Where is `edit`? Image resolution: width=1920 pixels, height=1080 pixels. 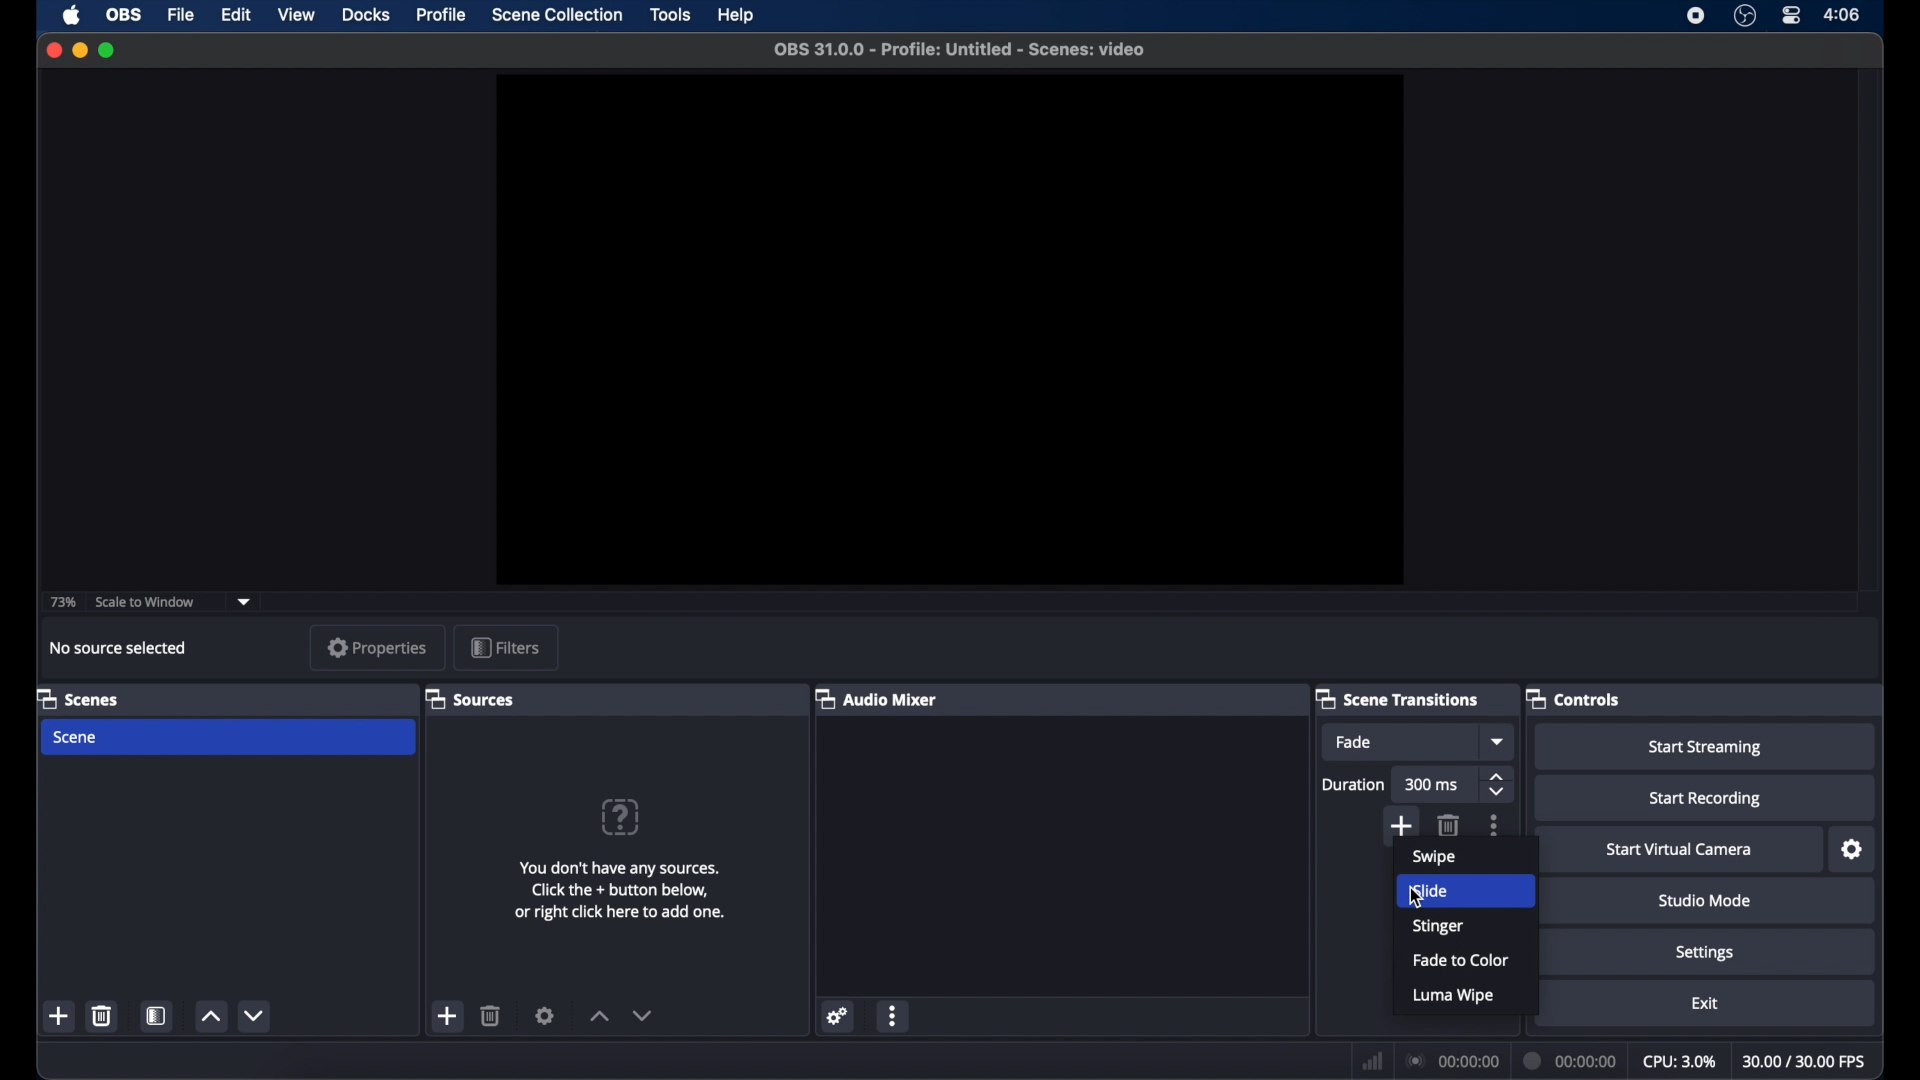 edit is located at coordinates (235, 15).